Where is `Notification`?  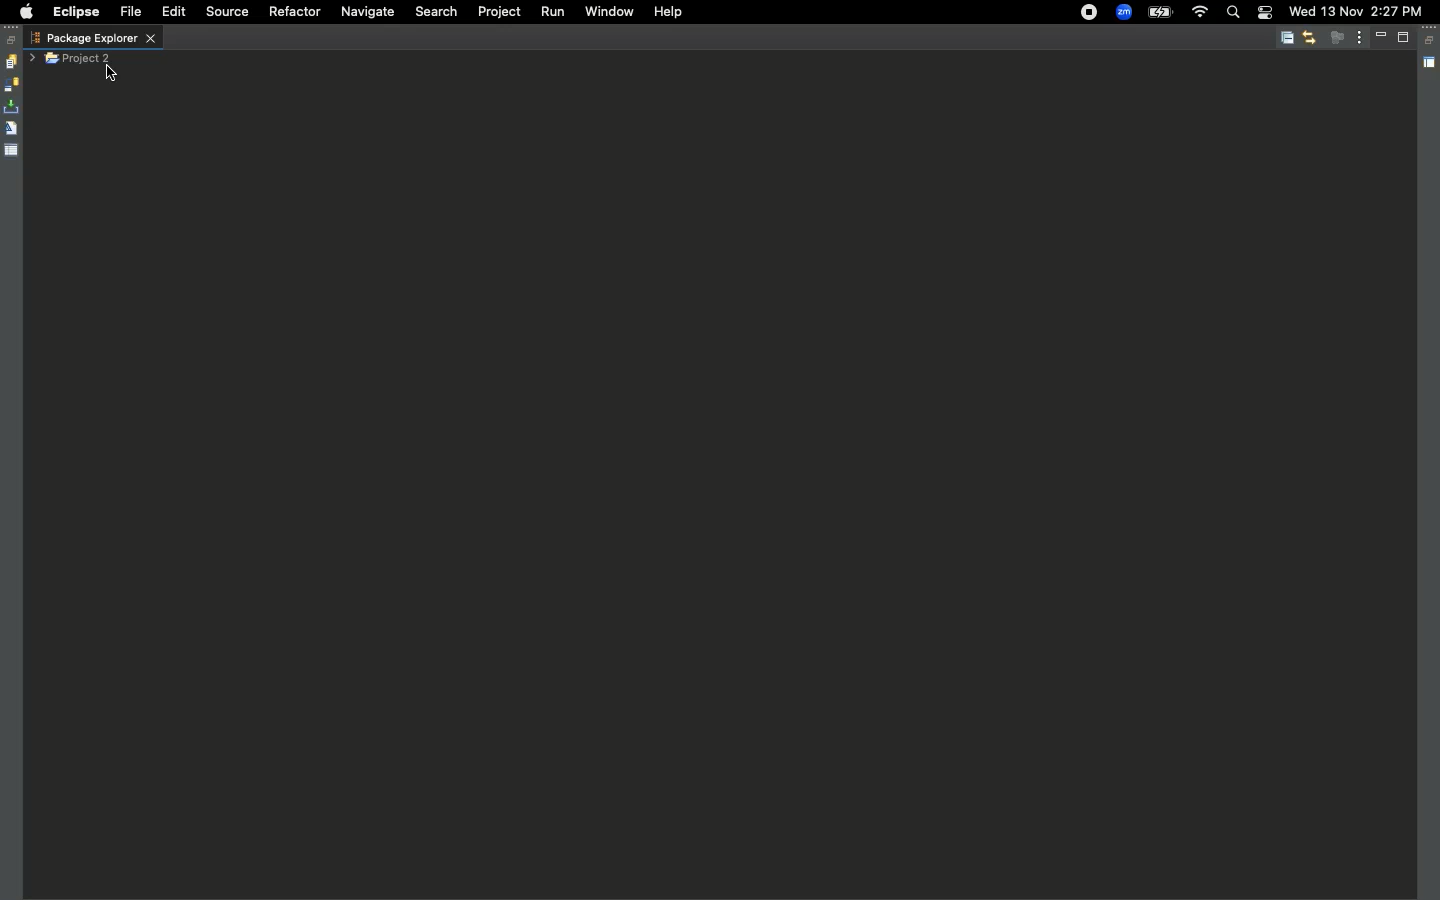
Notification is located at coordinates (1261, 12).